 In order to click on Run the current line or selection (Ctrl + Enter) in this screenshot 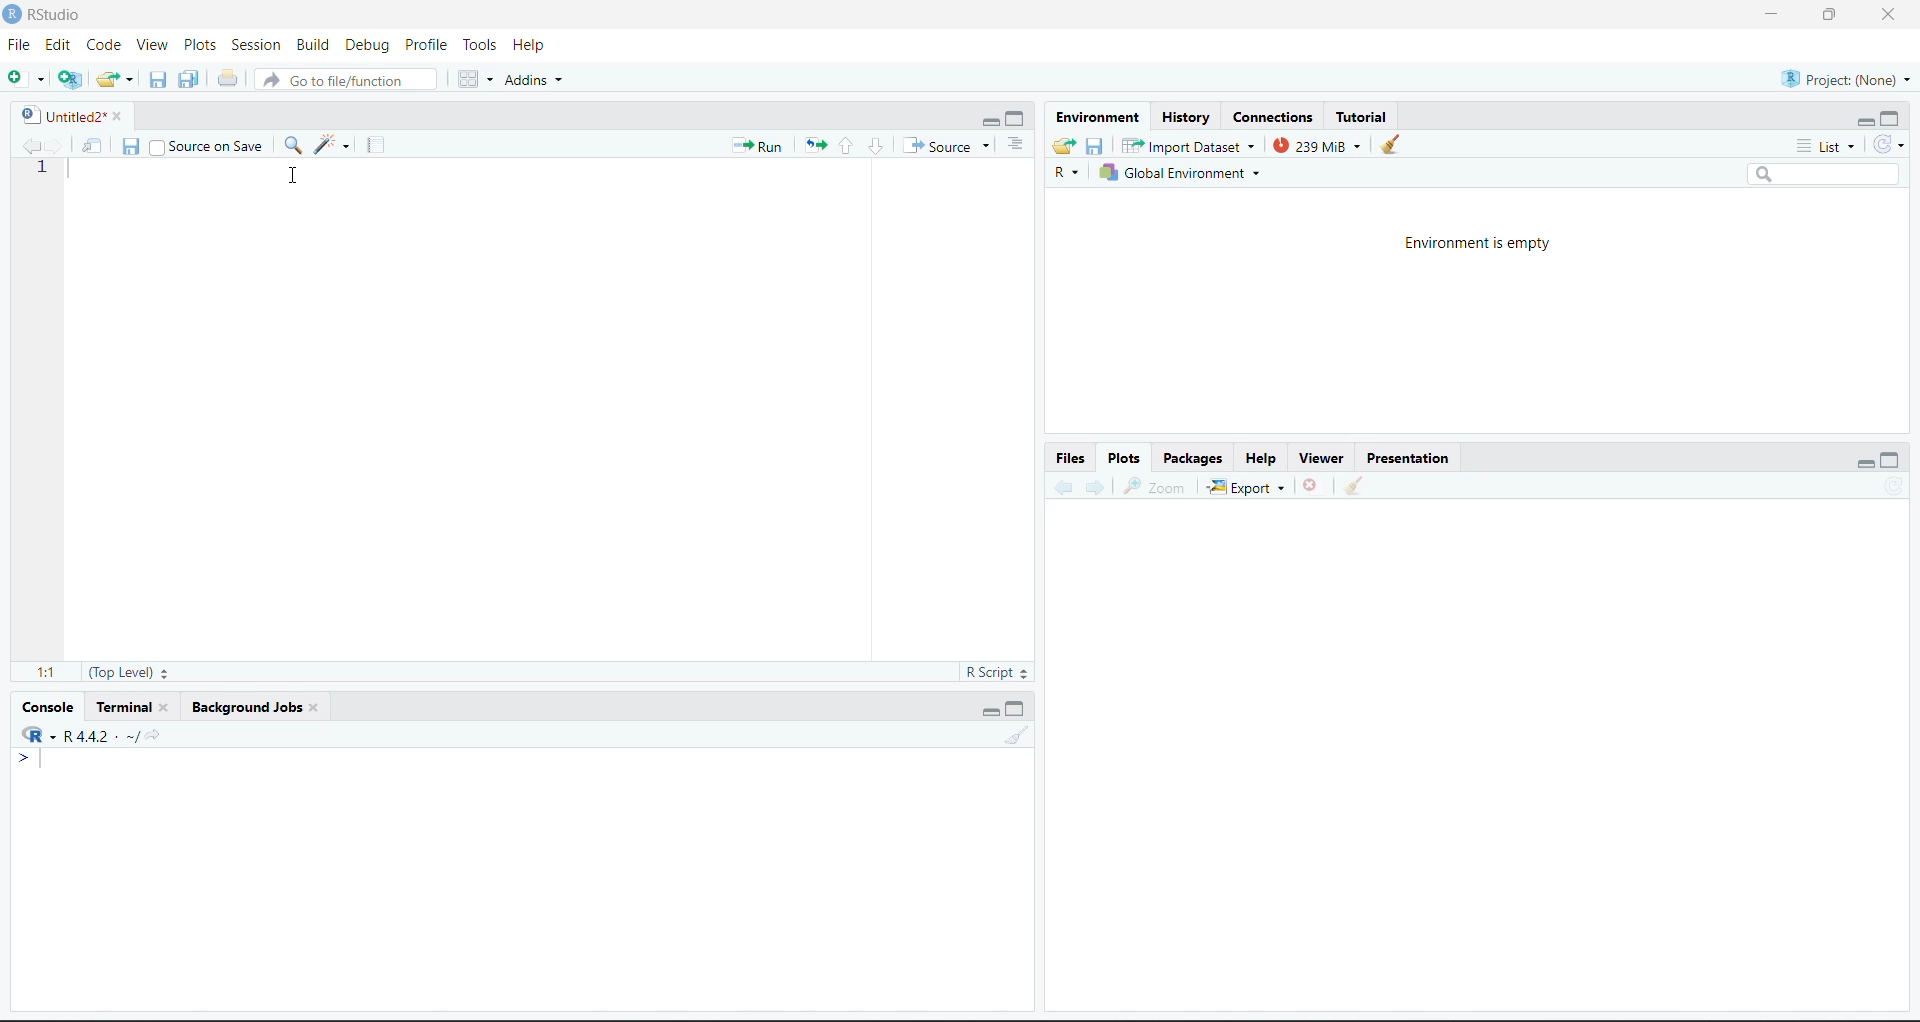, I will do `click(758, 143)`.